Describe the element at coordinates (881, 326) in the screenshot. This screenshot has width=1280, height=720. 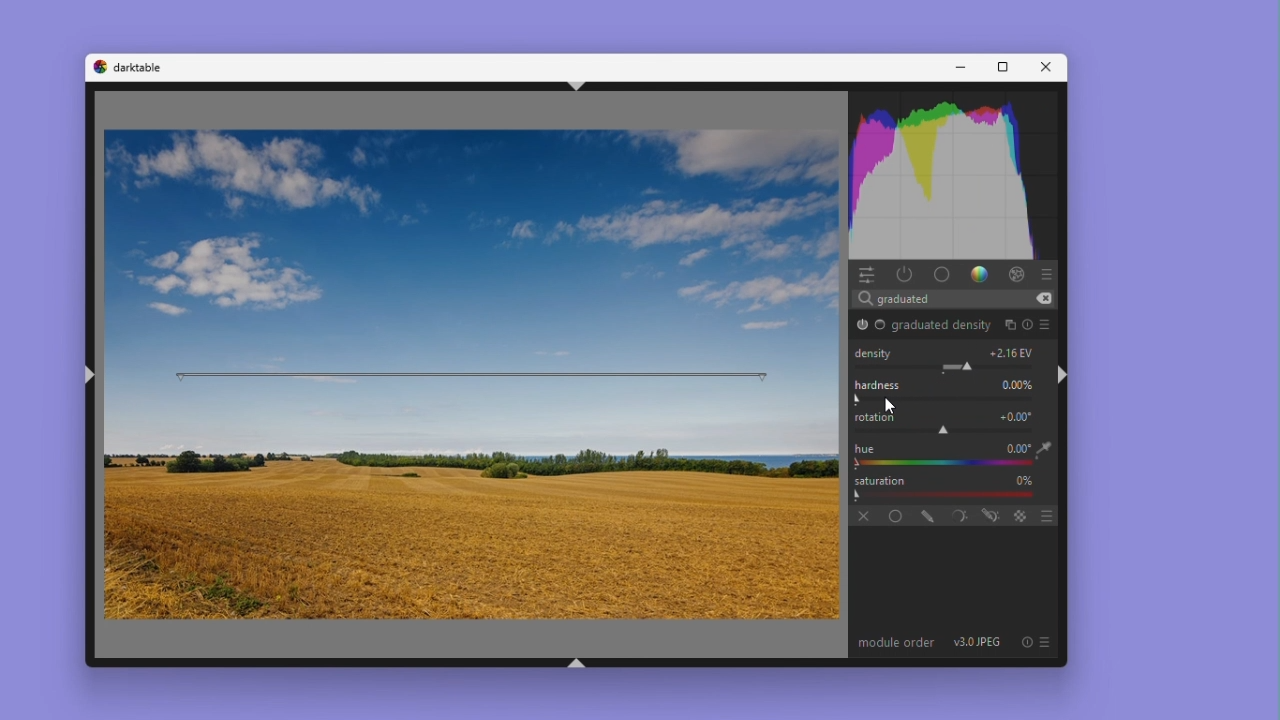
I see `Base` at that location.